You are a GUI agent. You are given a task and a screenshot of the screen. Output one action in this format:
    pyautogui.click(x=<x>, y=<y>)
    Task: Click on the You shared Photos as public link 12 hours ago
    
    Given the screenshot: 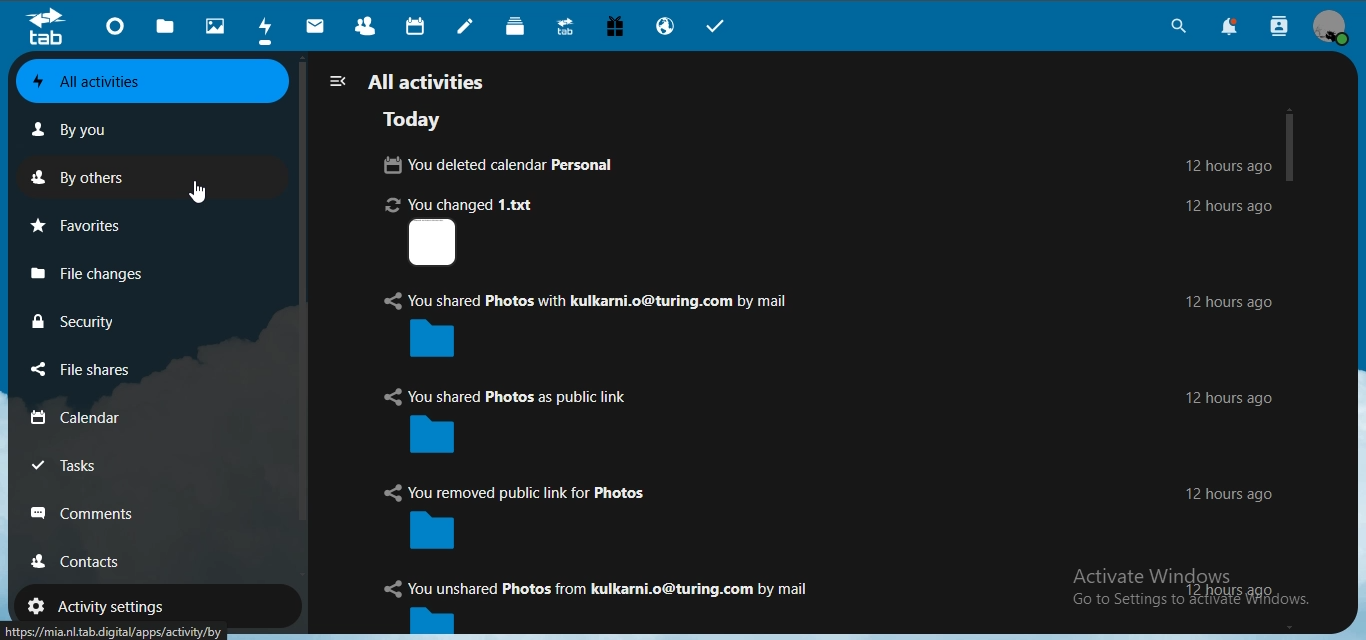 What is the action you would take?
    pyautogui.click(x=824, y=421)
    